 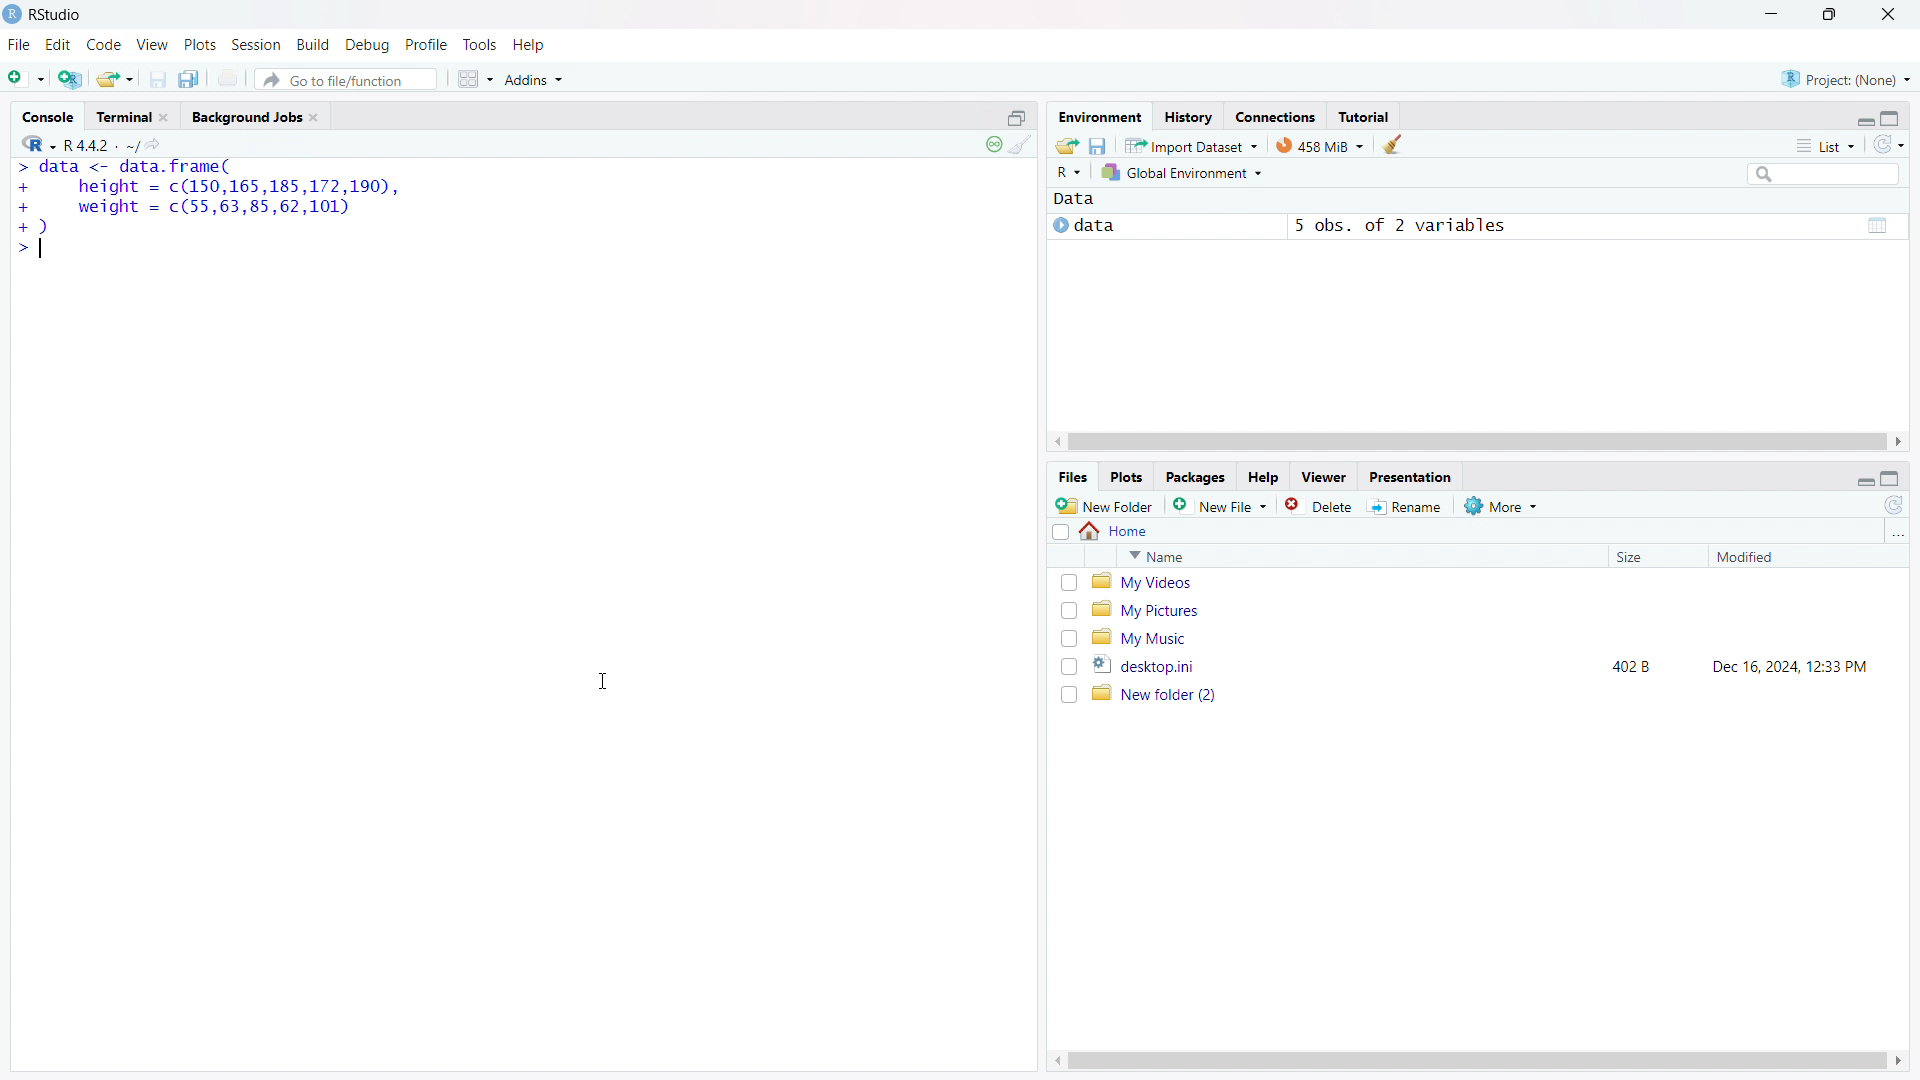 What do you see at coordinates (1221, 505) in the screenshot?
I see `add new file` at bounding box center [1221, 505].